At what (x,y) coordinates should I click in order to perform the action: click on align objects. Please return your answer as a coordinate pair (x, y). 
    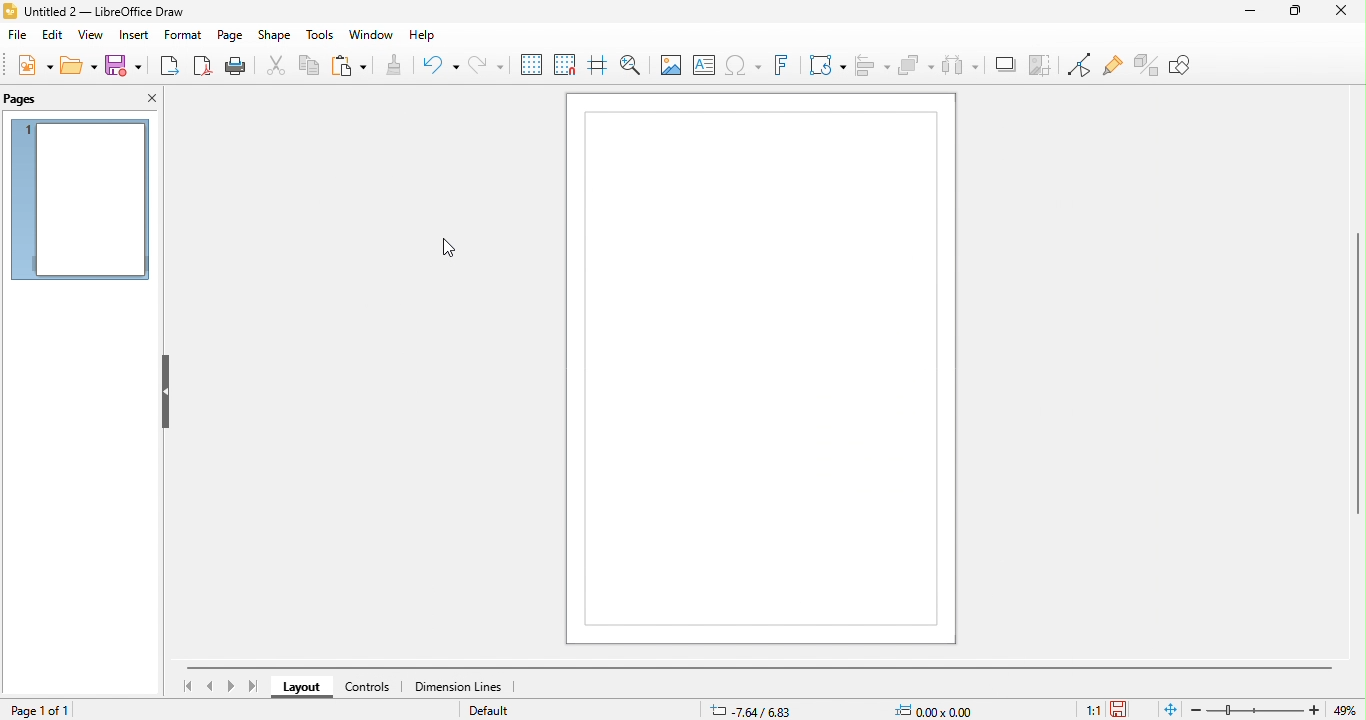
    Looking at the image, I should click on (872, 64).